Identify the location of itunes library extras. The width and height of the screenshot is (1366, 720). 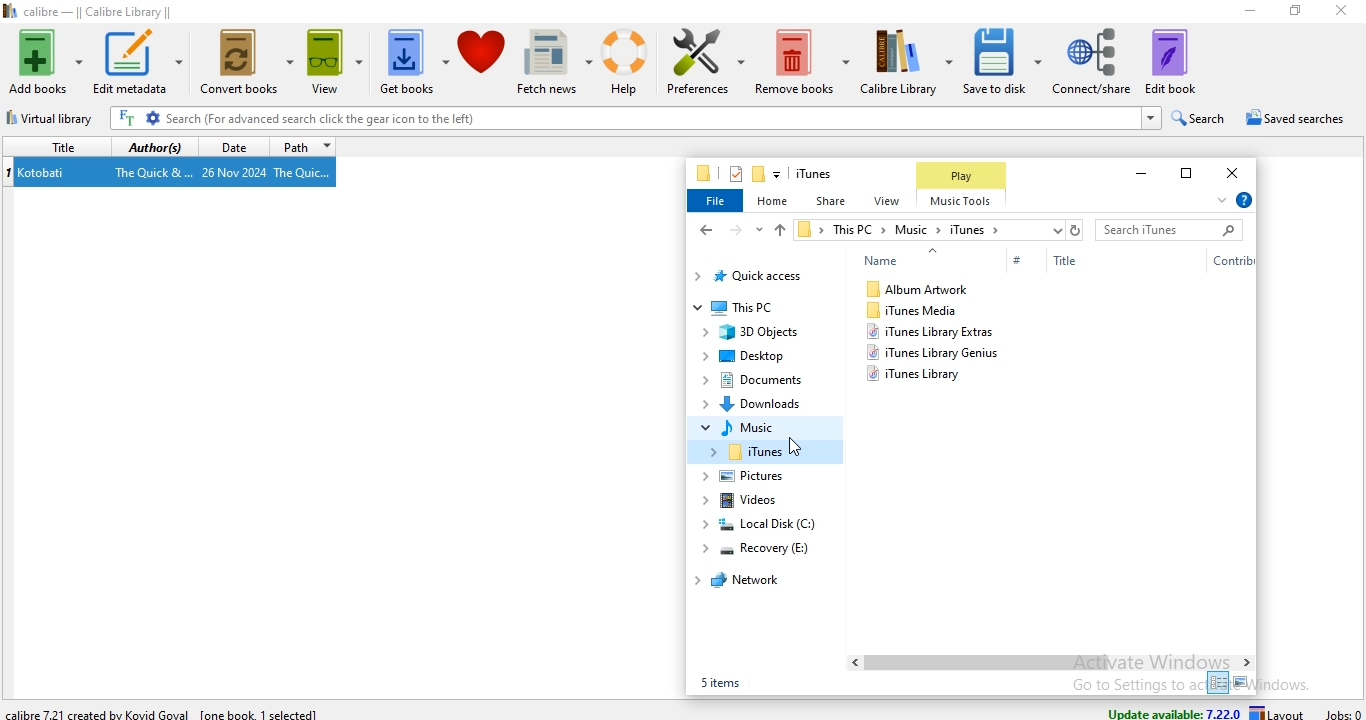
(932, 333).